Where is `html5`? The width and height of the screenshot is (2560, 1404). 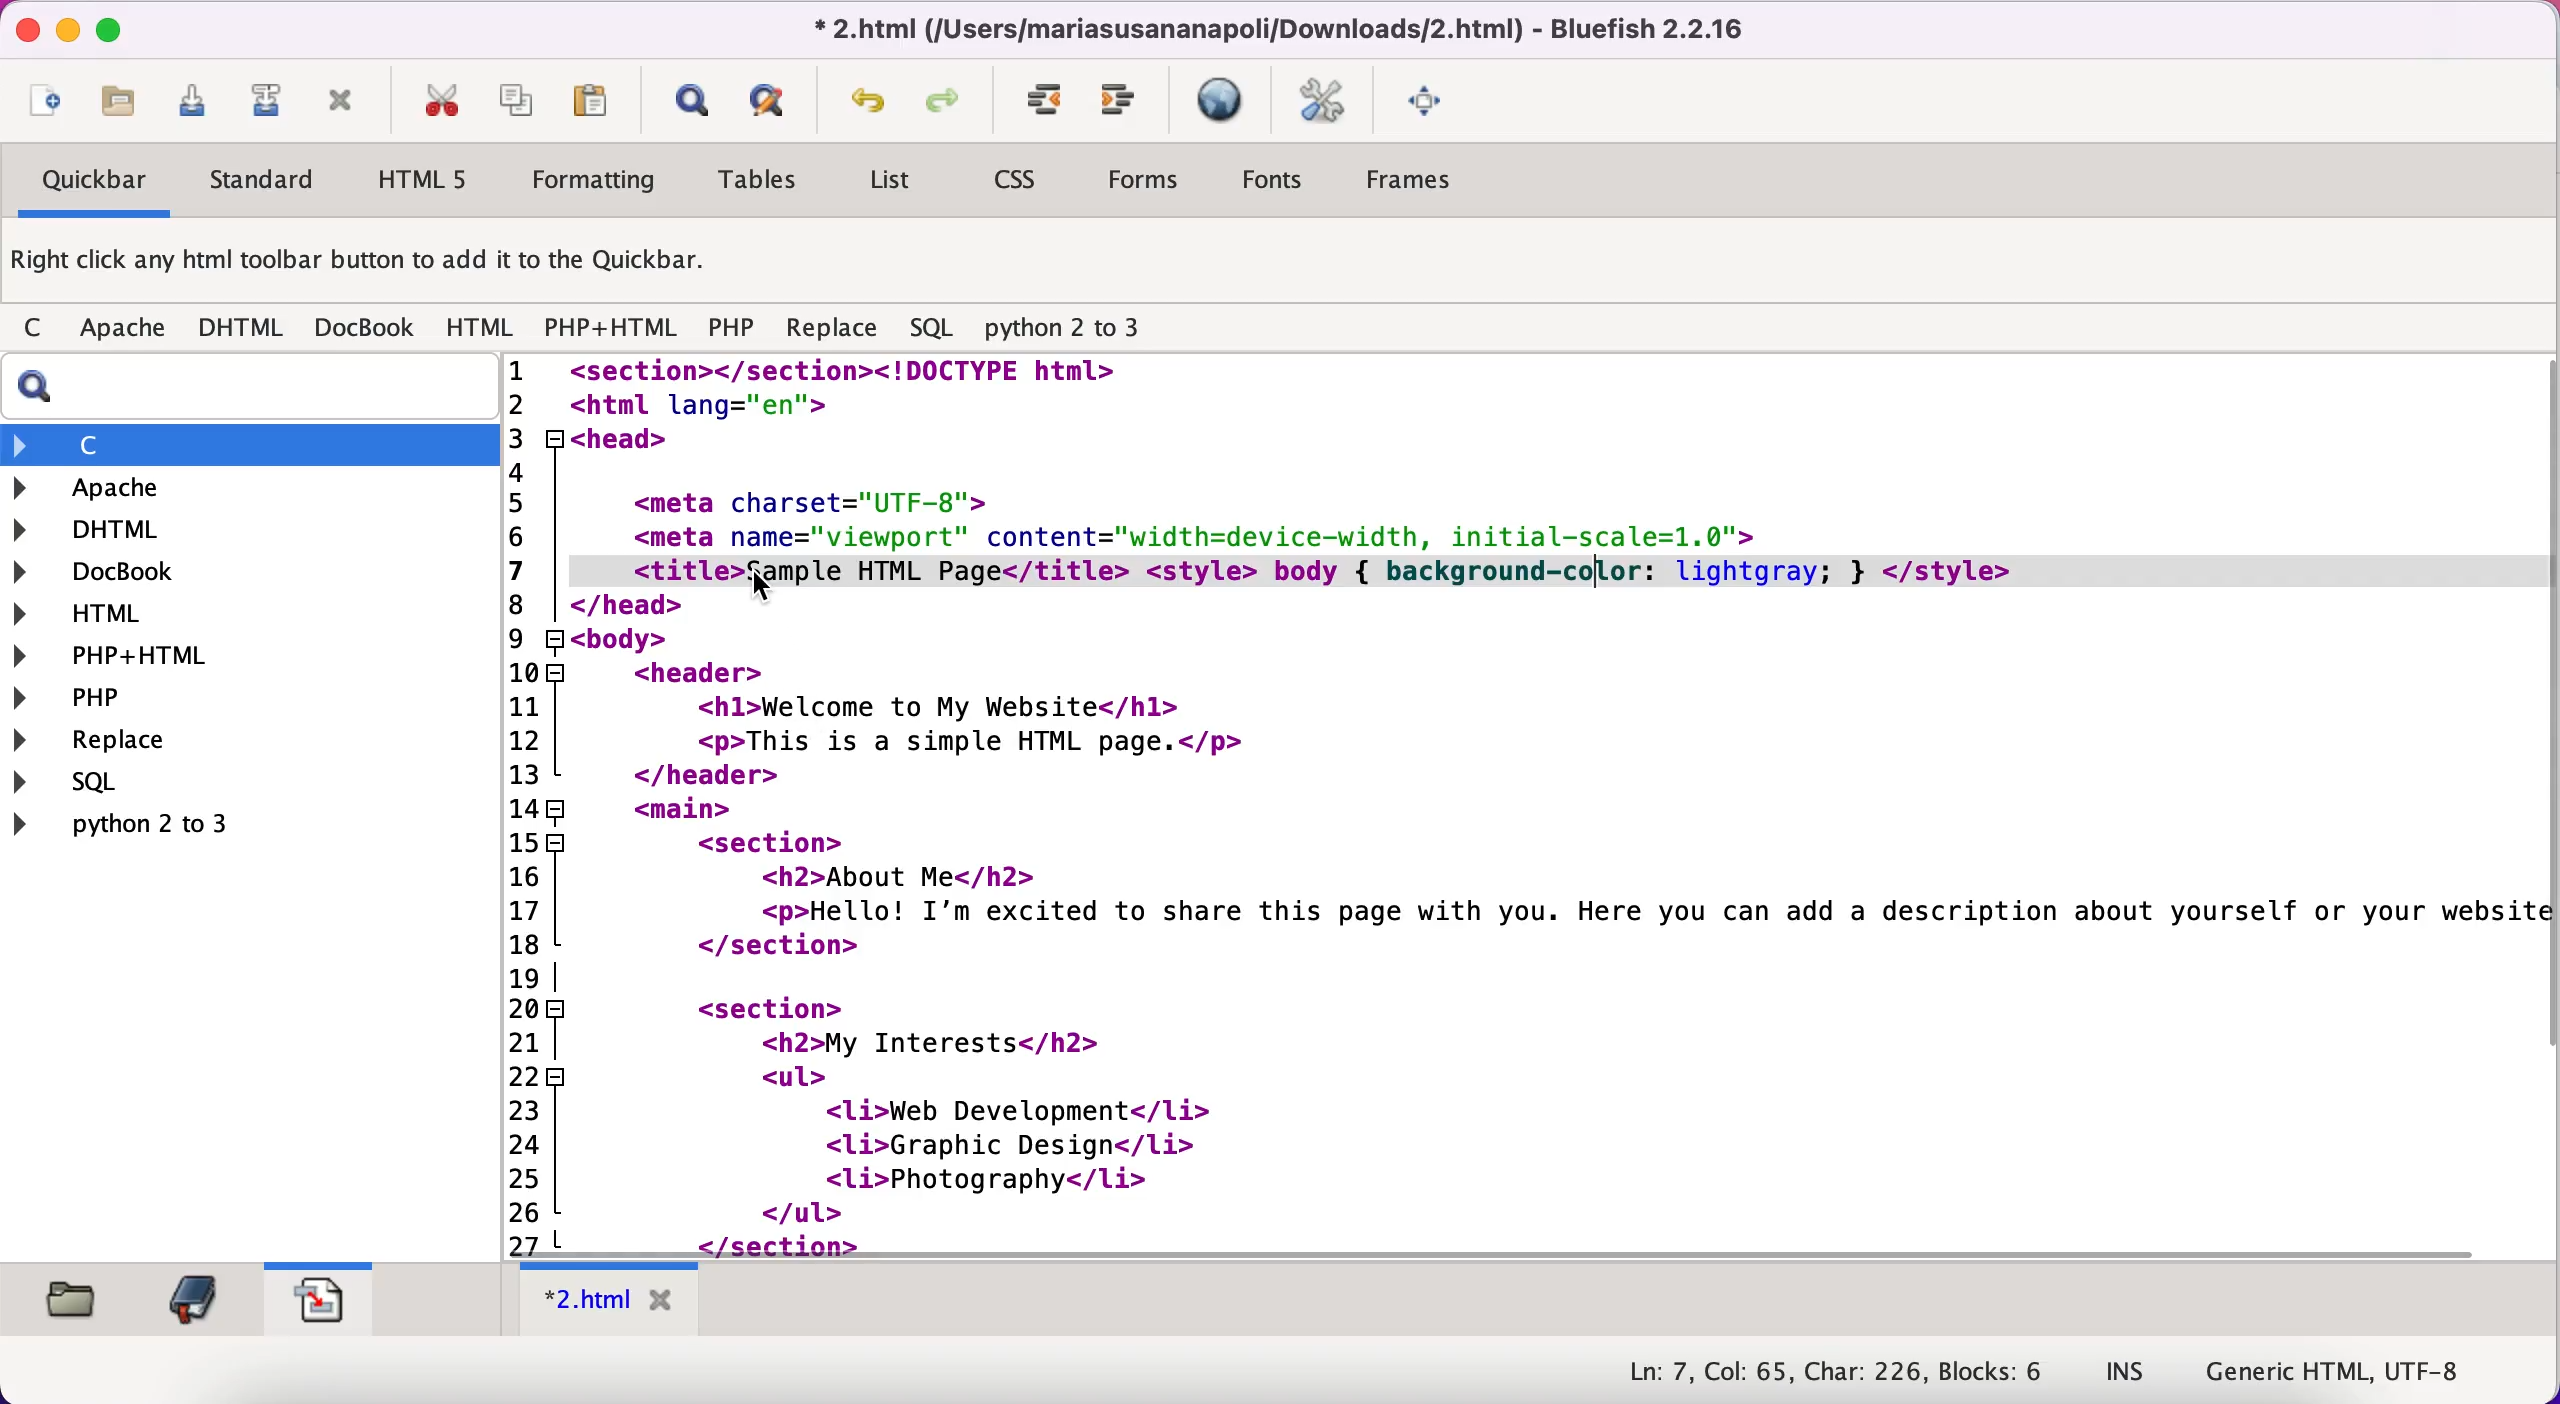 html5 is located at coordinates (418, 179).